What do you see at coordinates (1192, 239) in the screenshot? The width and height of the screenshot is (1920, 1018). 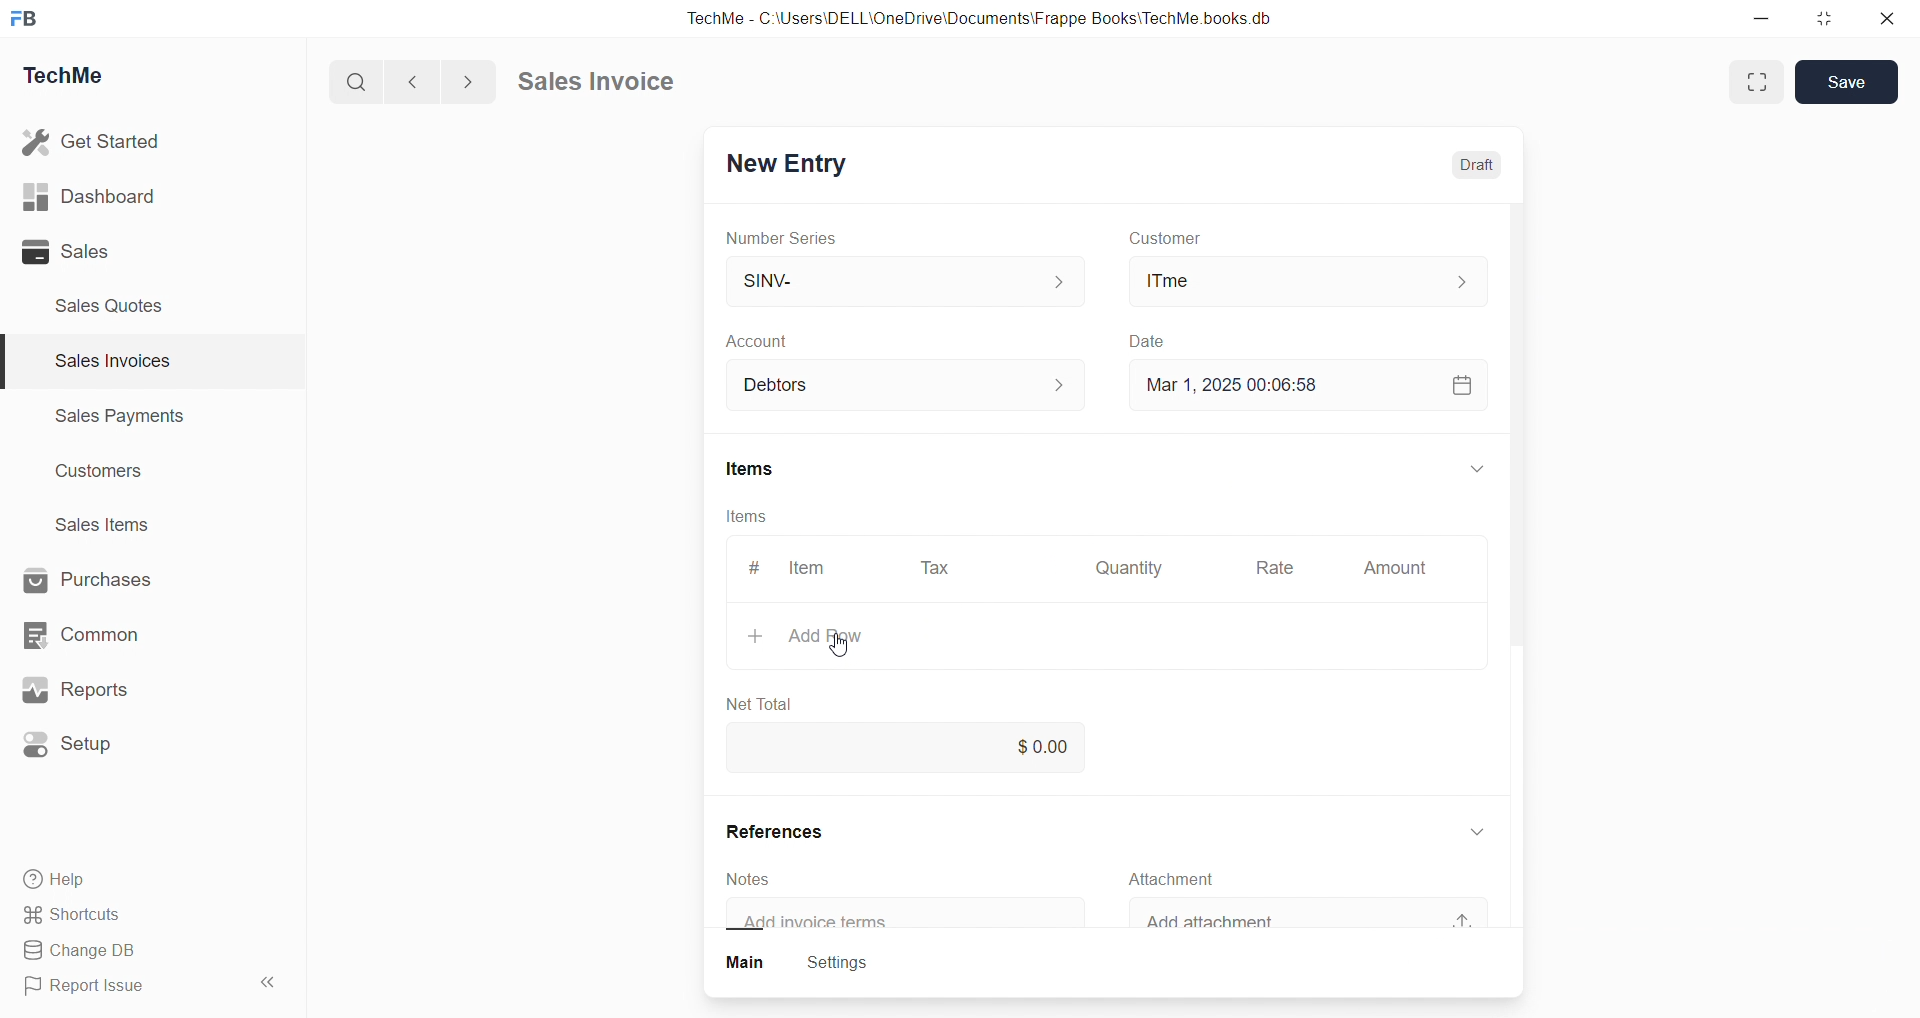 I see `Customer` at bounding box center [1192, 239].